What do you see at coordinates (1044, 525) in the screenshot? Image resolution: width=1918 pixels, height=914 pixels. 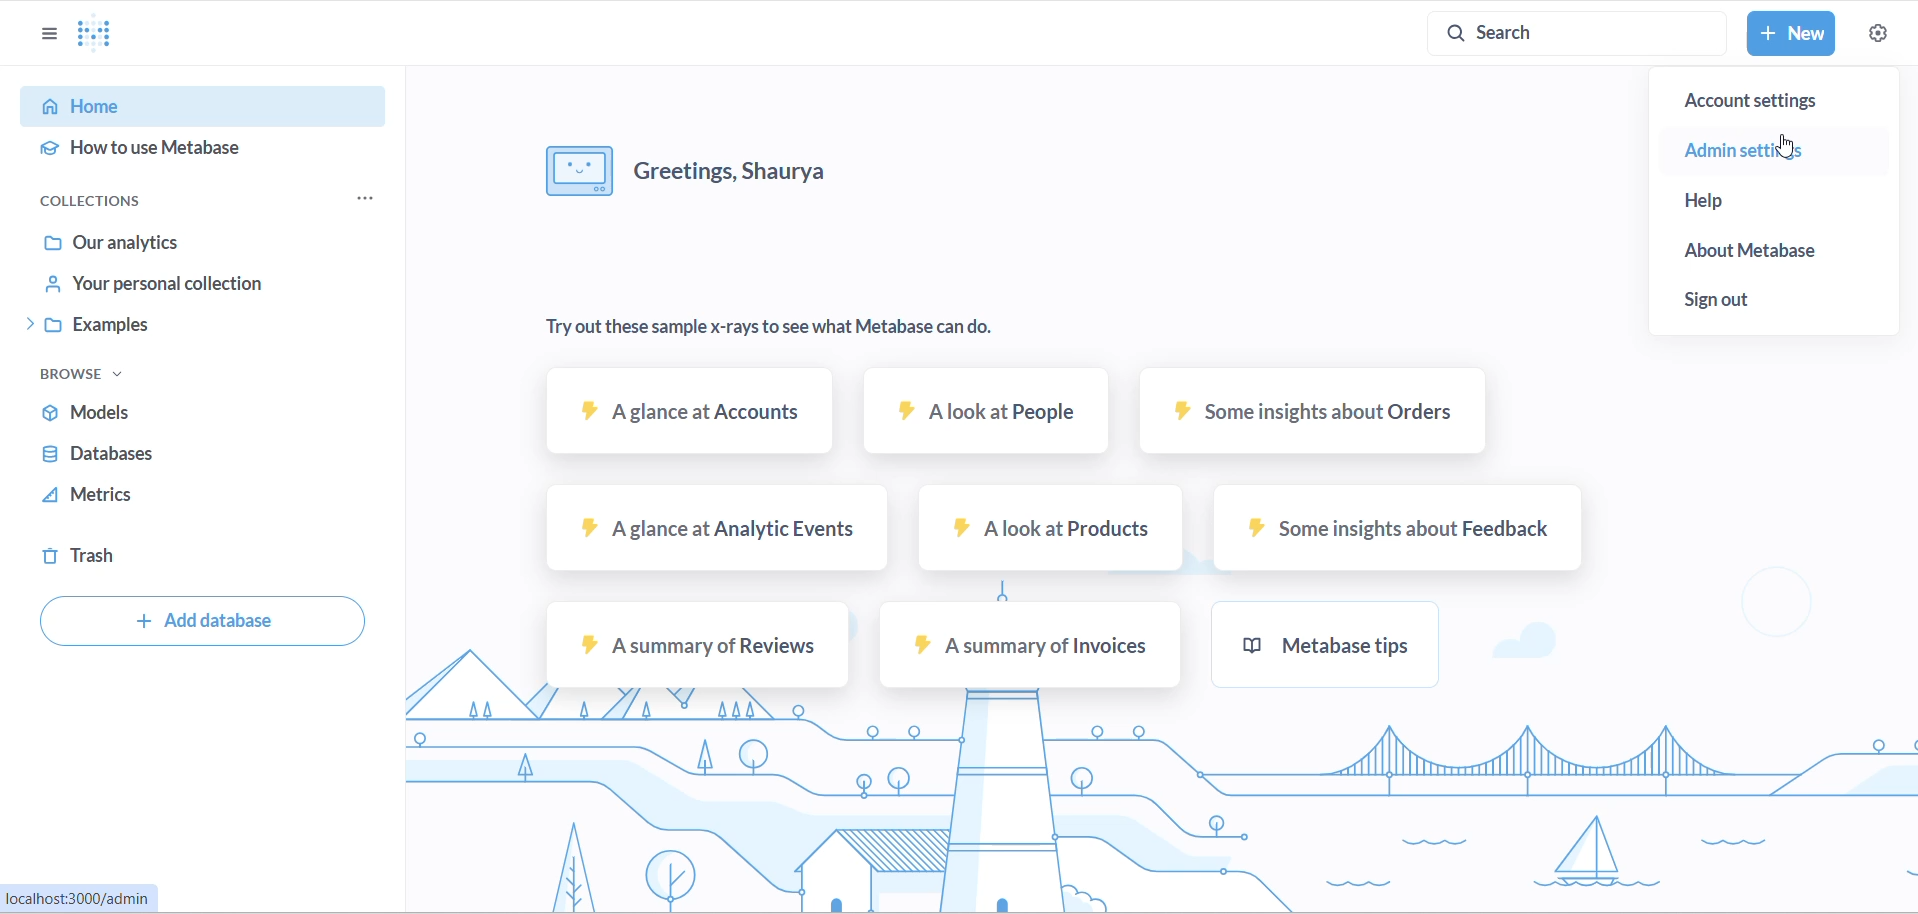 I see `A look at products sample` at bounding box center [1044, 525].